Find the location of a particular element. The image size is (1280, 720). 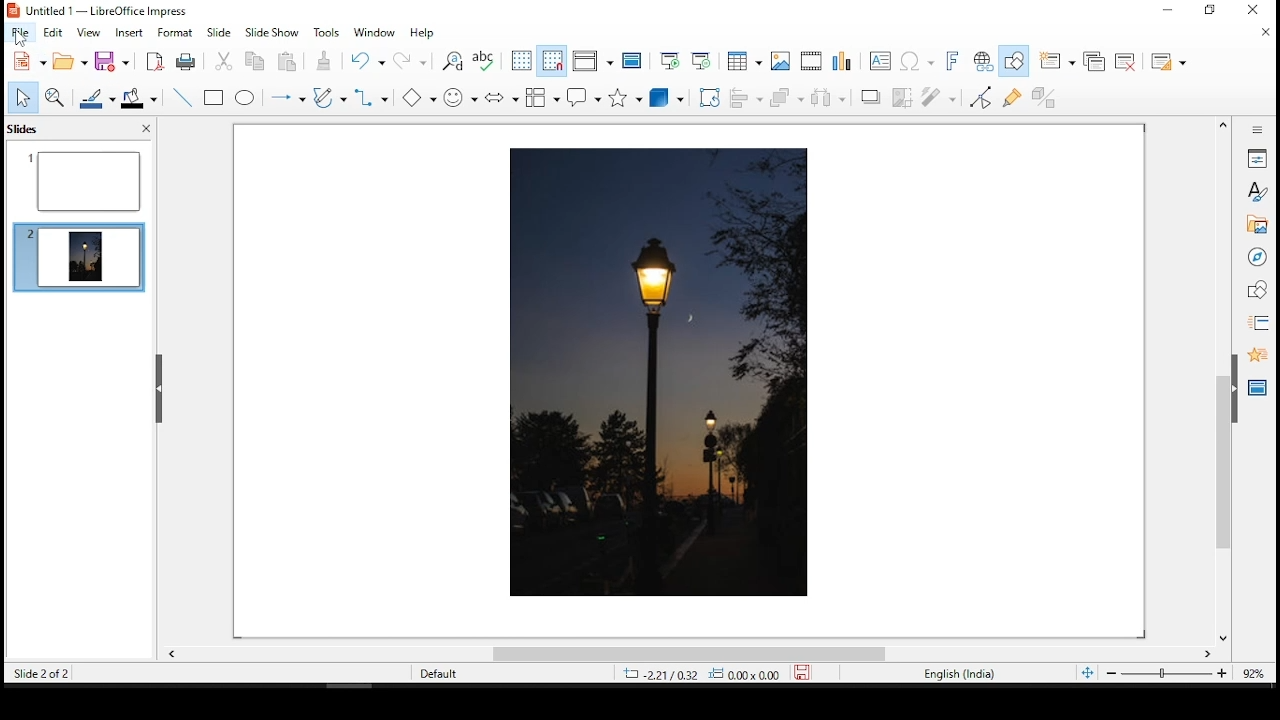

paste is located at coordinates (325, 63).